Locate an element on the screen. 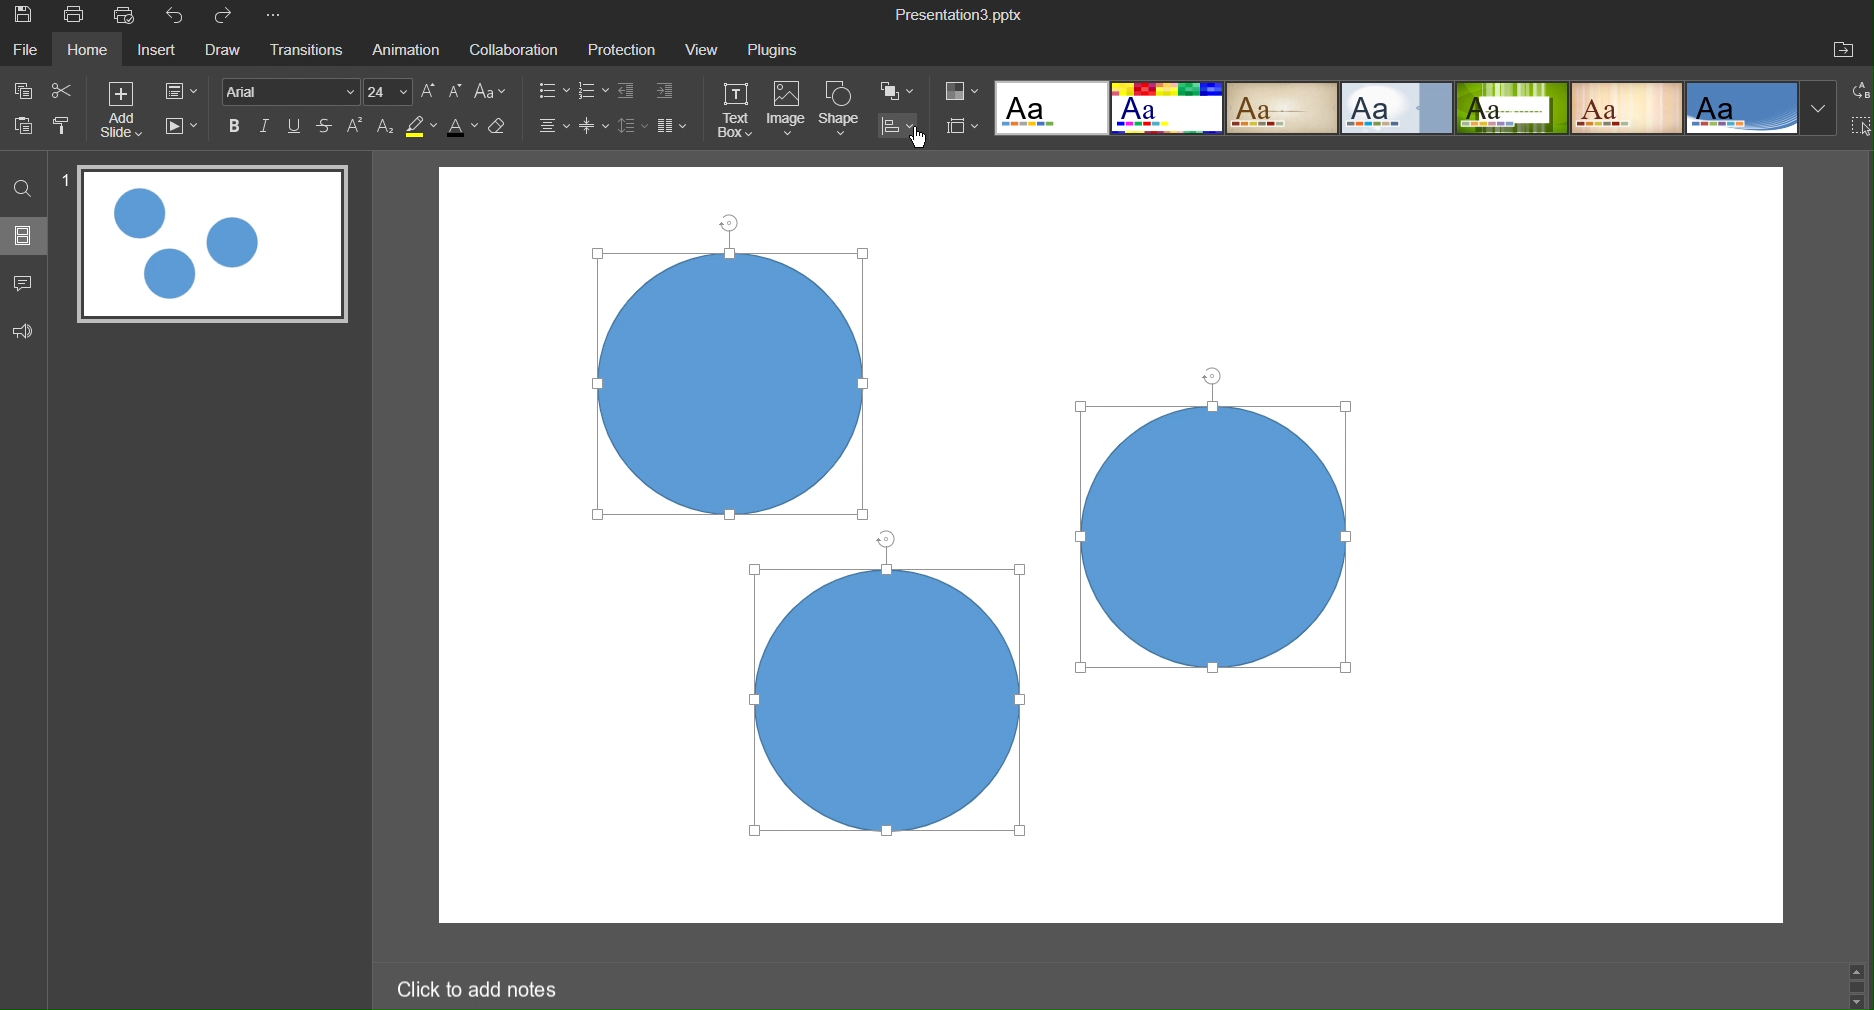 The image size is (1874, 1010). View is located at coordinates (704, 50).